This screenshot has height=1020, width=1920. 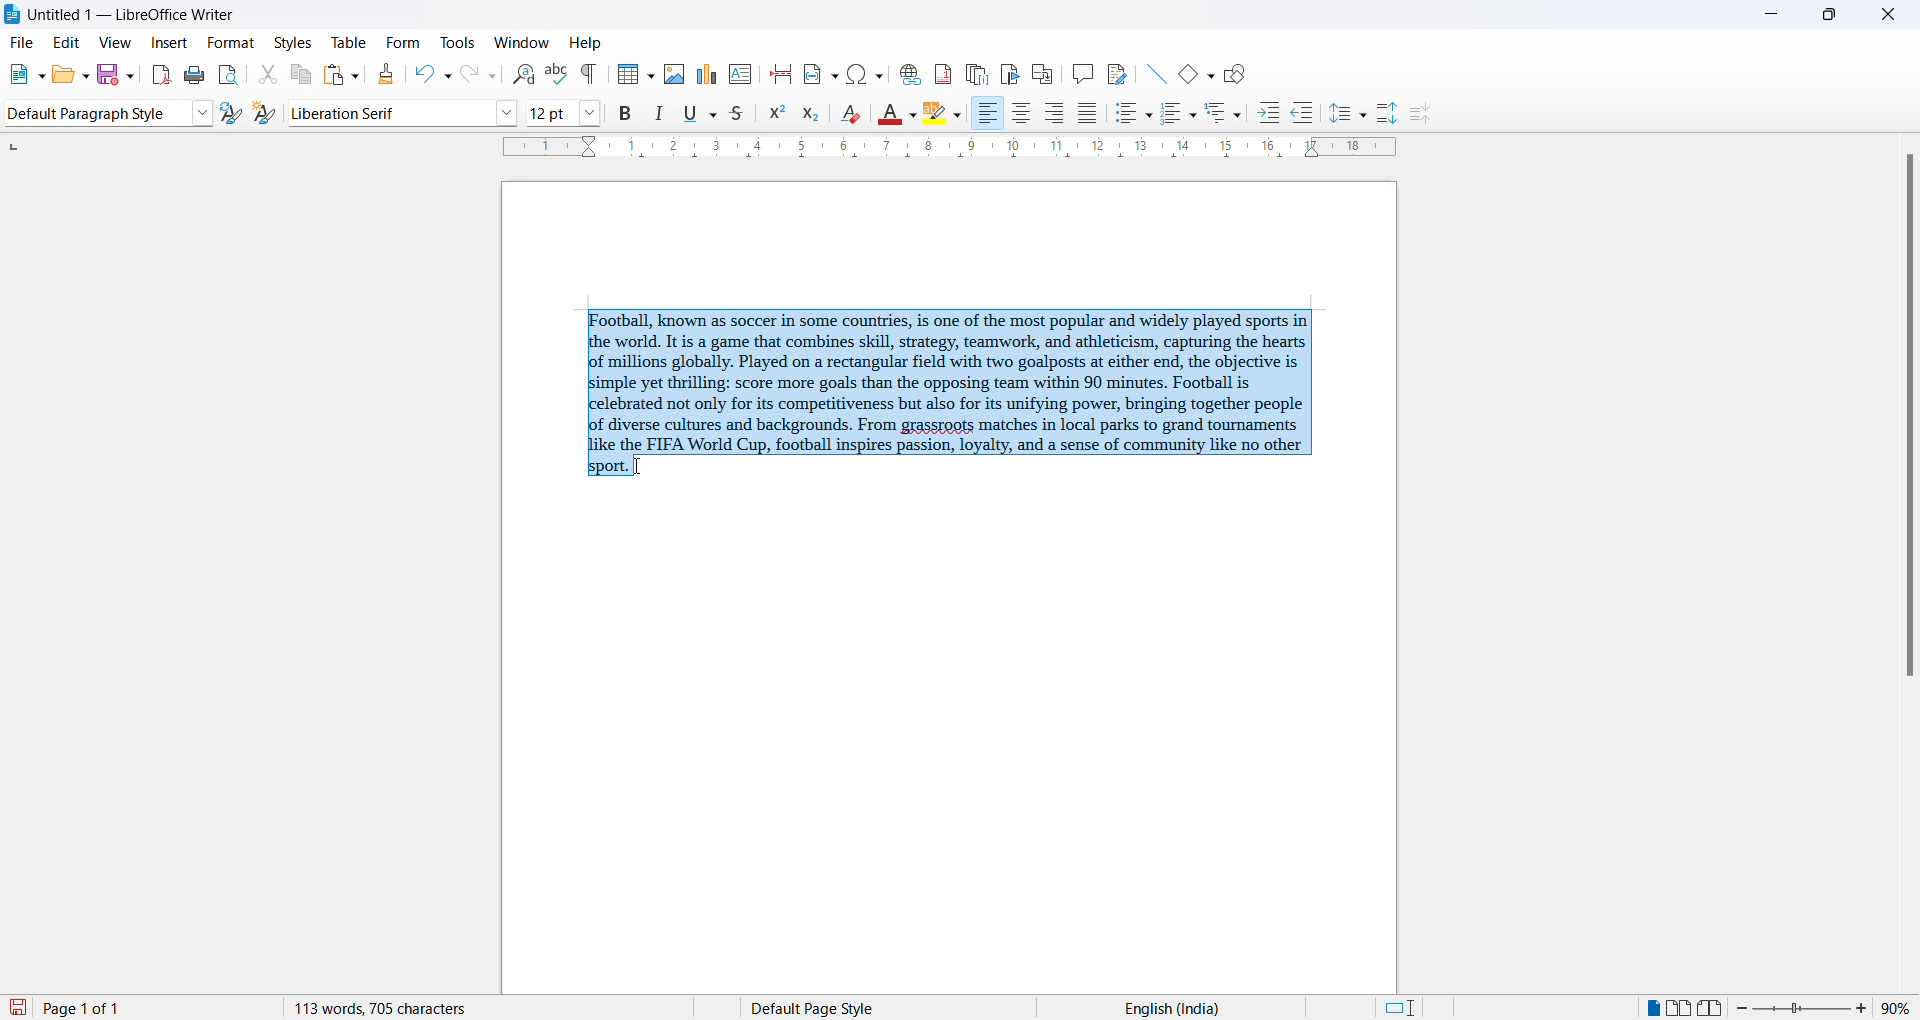 What do you see at coordinates (712, 114) in the screenshot?
I see `underline options` at bounding box center [712, 114].